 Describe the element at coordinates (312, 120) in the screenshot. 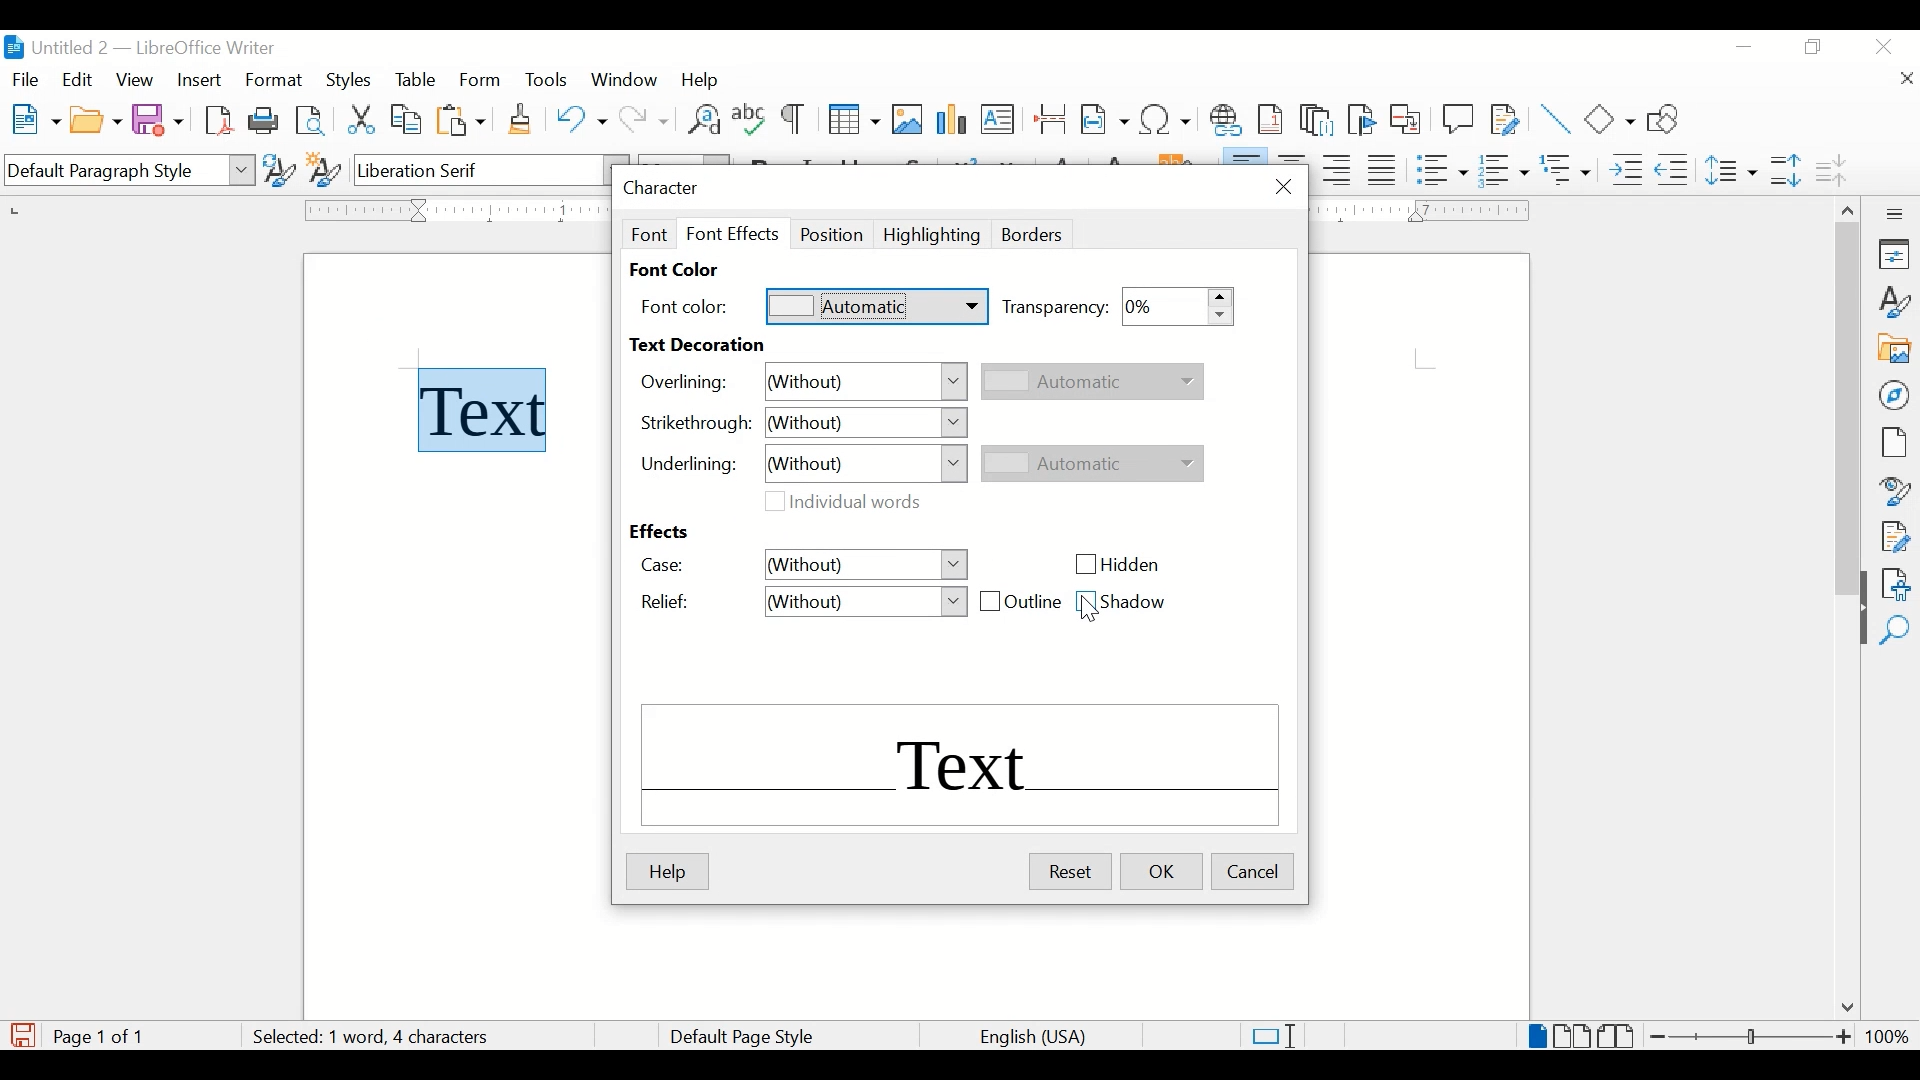

I see `toggle print preview` at that location.